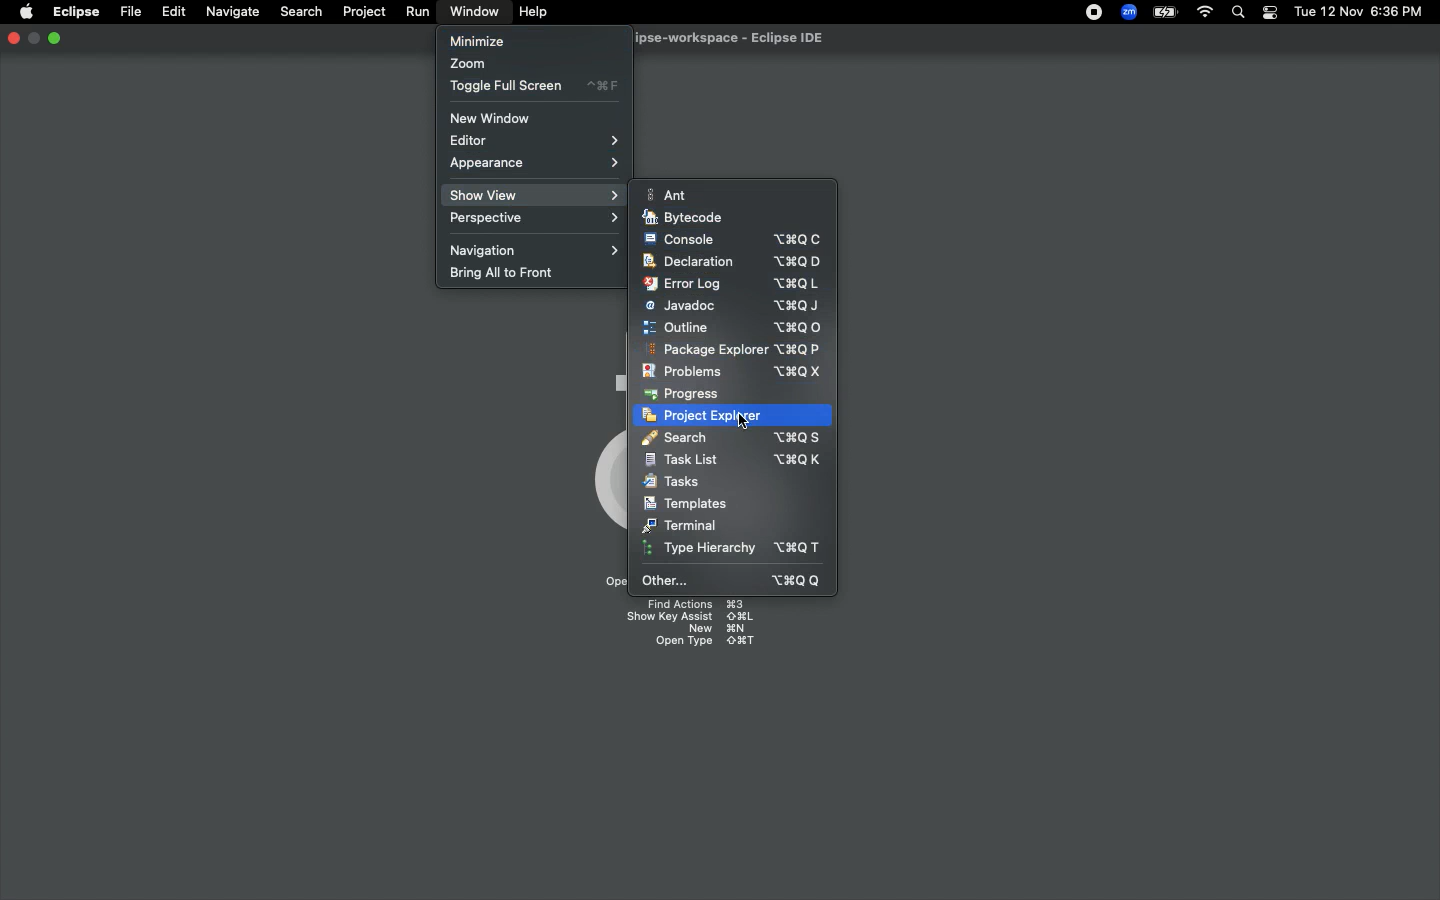  What do you see at coordinates (535, 12) in the screenshot?
I see `Help` at bounding box center [535, 12].